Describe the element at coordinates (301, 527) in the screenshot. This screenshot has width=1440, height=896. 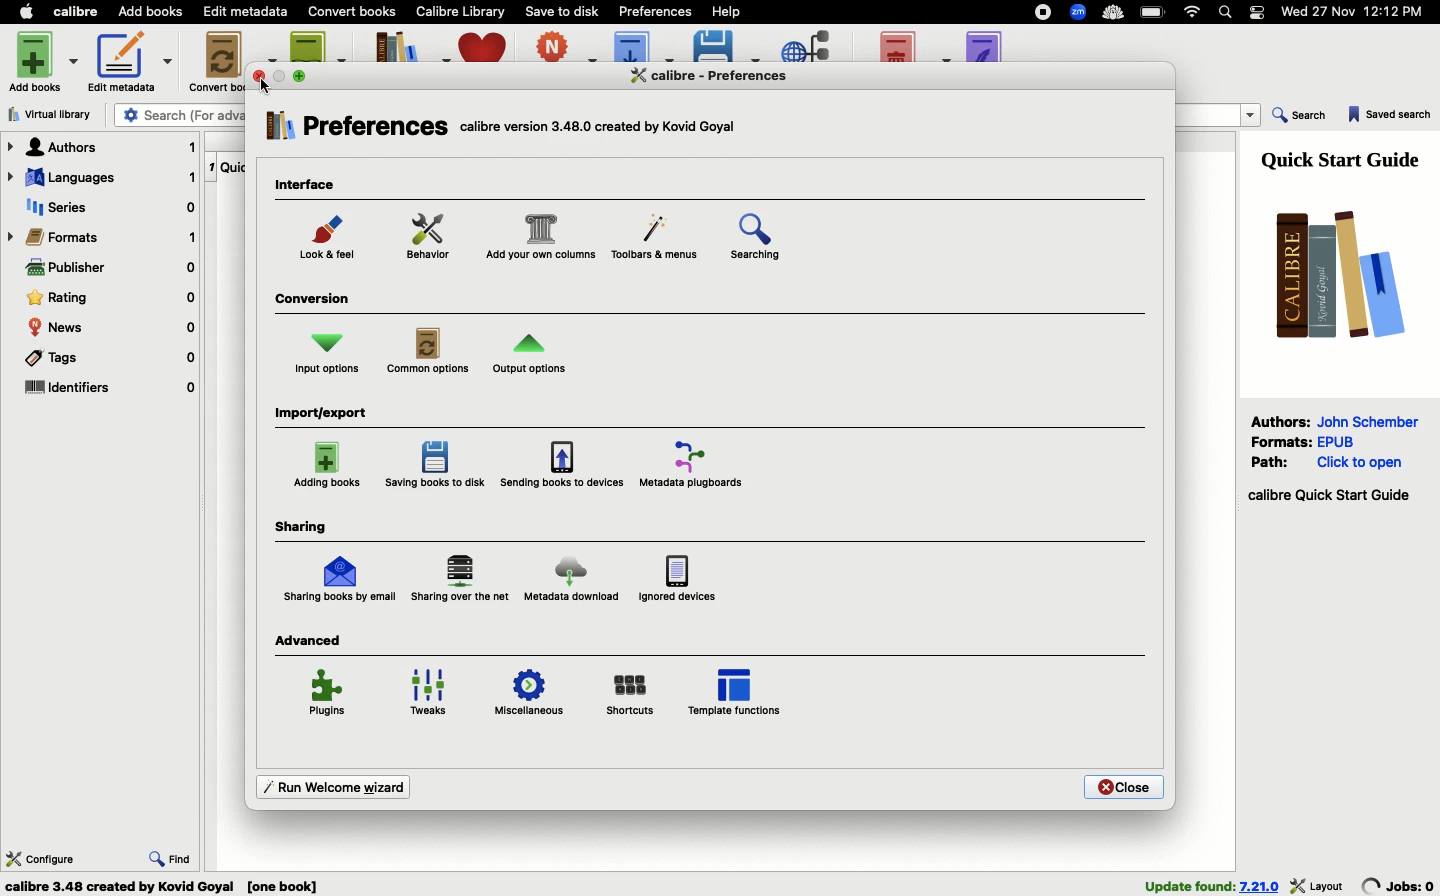
I see `Sharing` at that location.